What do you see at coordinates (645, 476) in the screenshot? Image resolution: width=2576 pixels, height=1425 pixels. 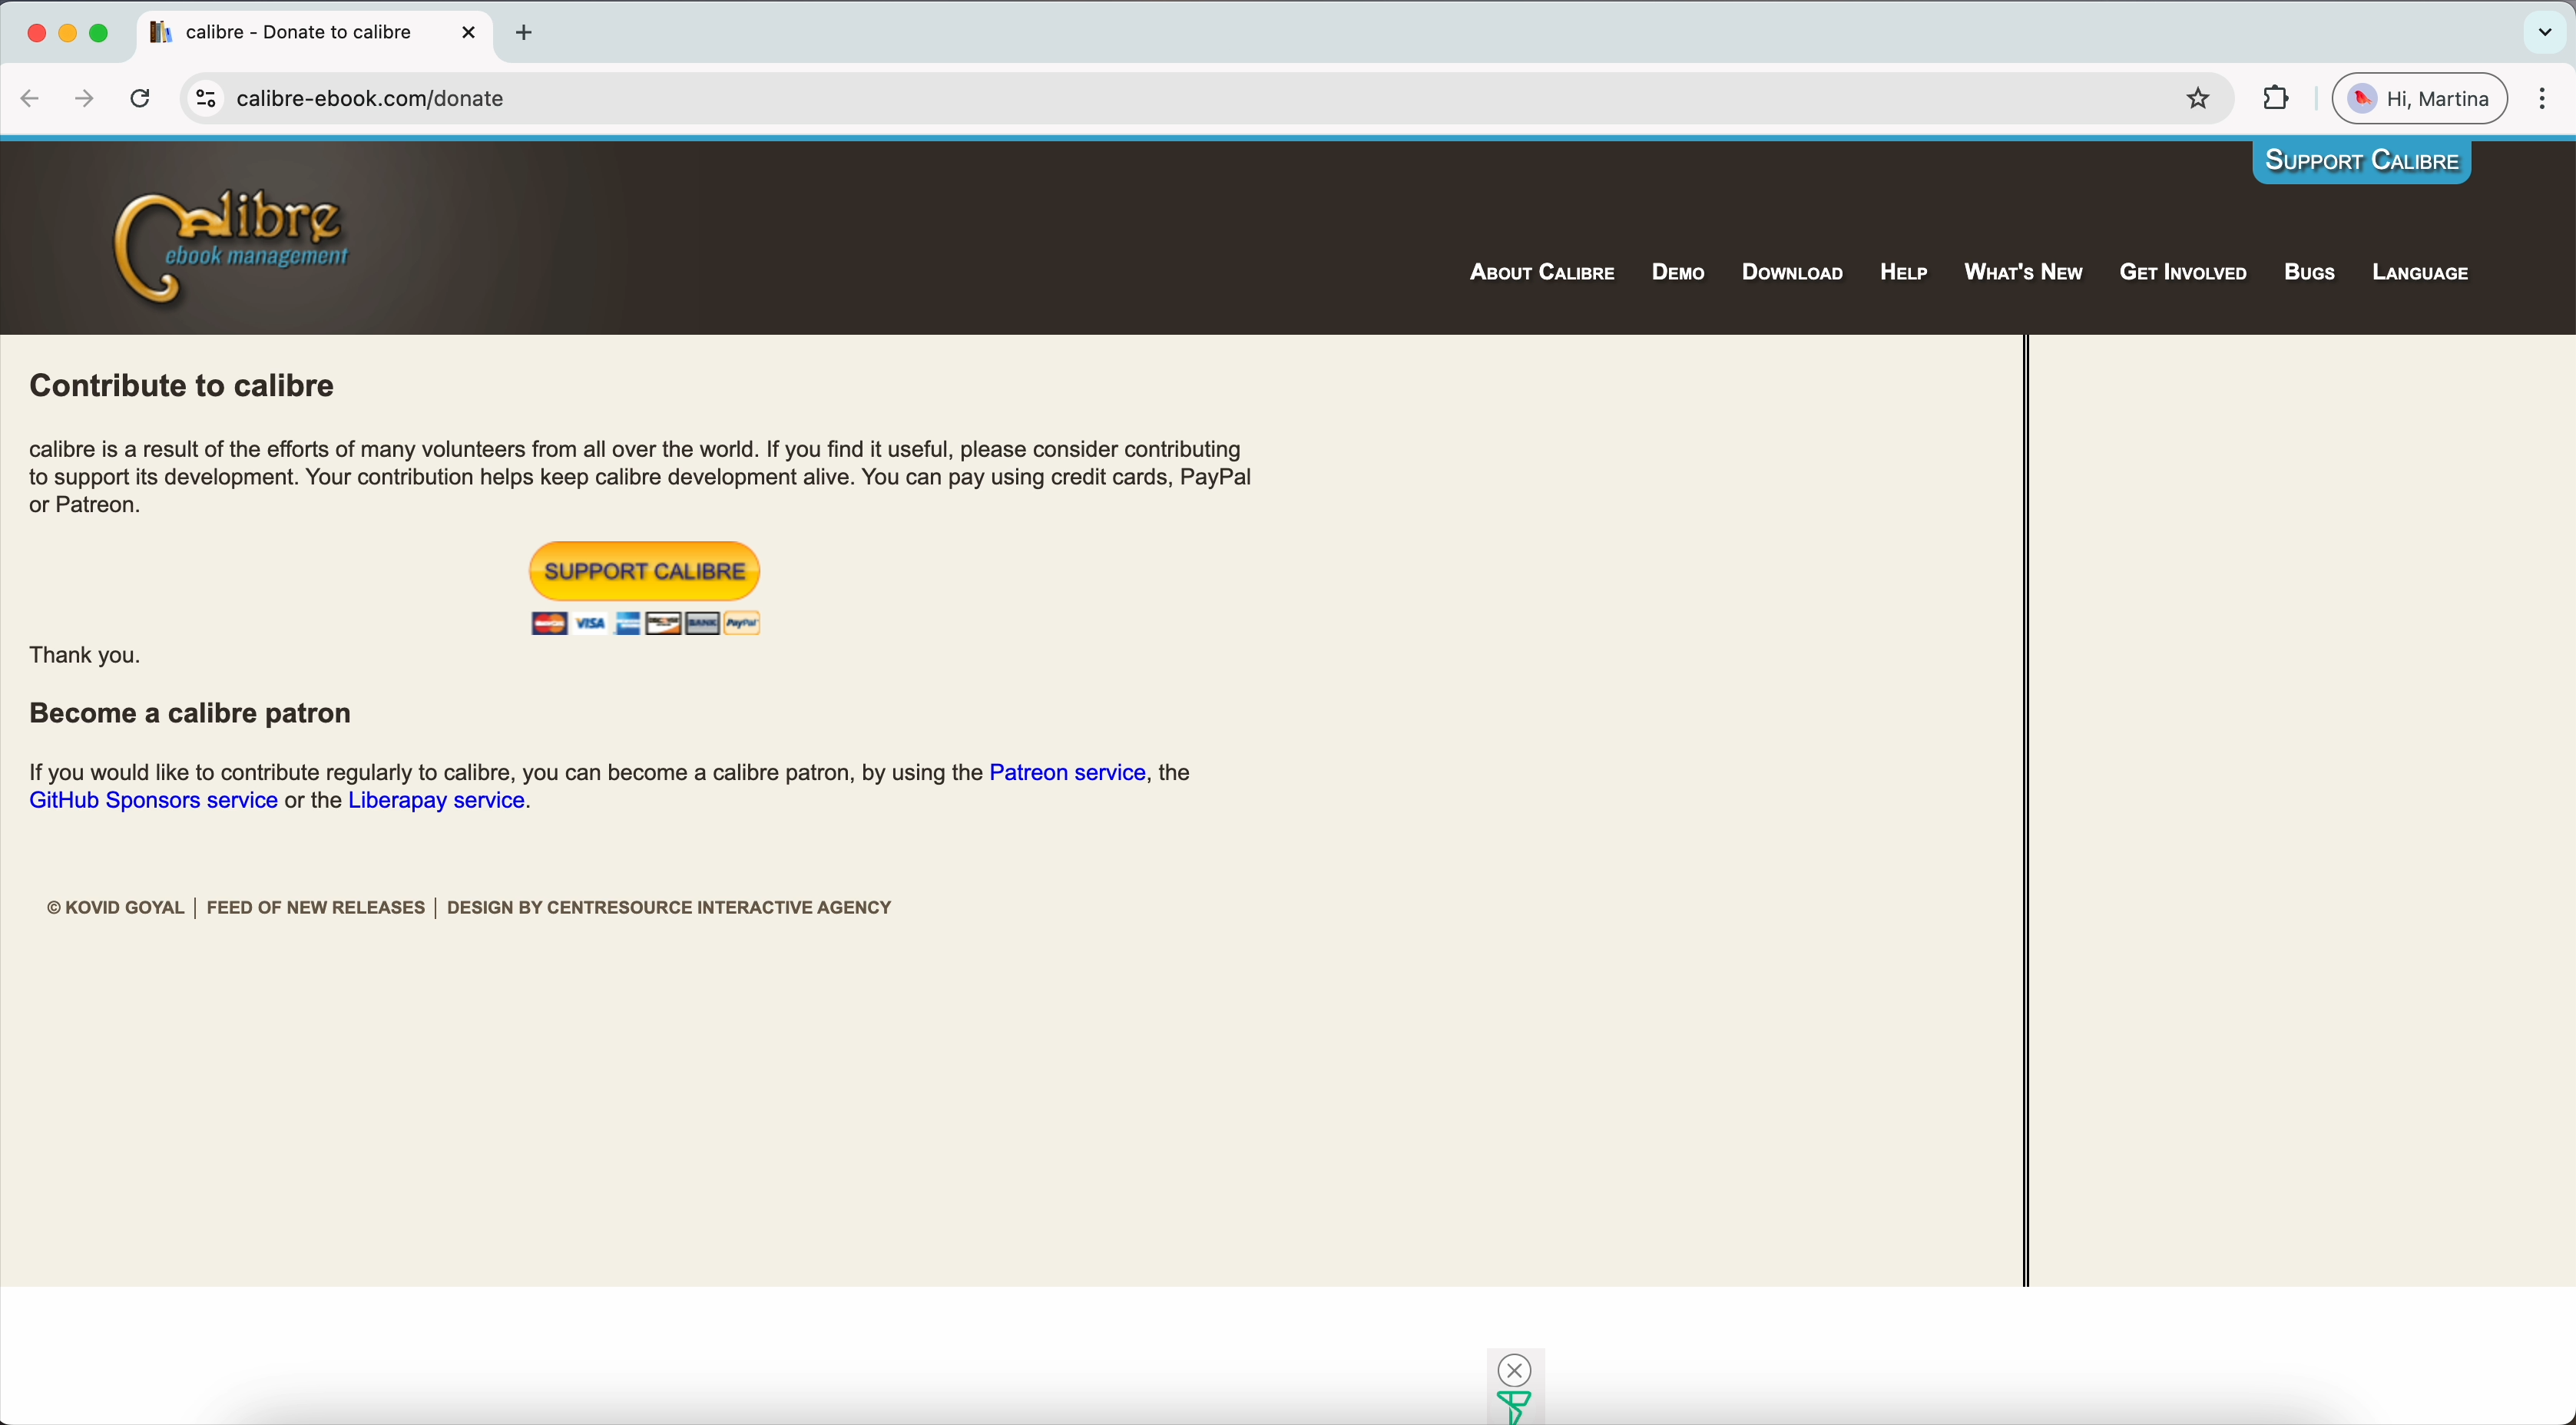 I see `calibre is a result of the efforts of many volunteers from all over the world. If you find it useful, please consider contributing to support its development. Your contribution helps keep calibre development alive. You can pay using credit cards, PayPal or Patreon.` at bounding box center [645, 476].